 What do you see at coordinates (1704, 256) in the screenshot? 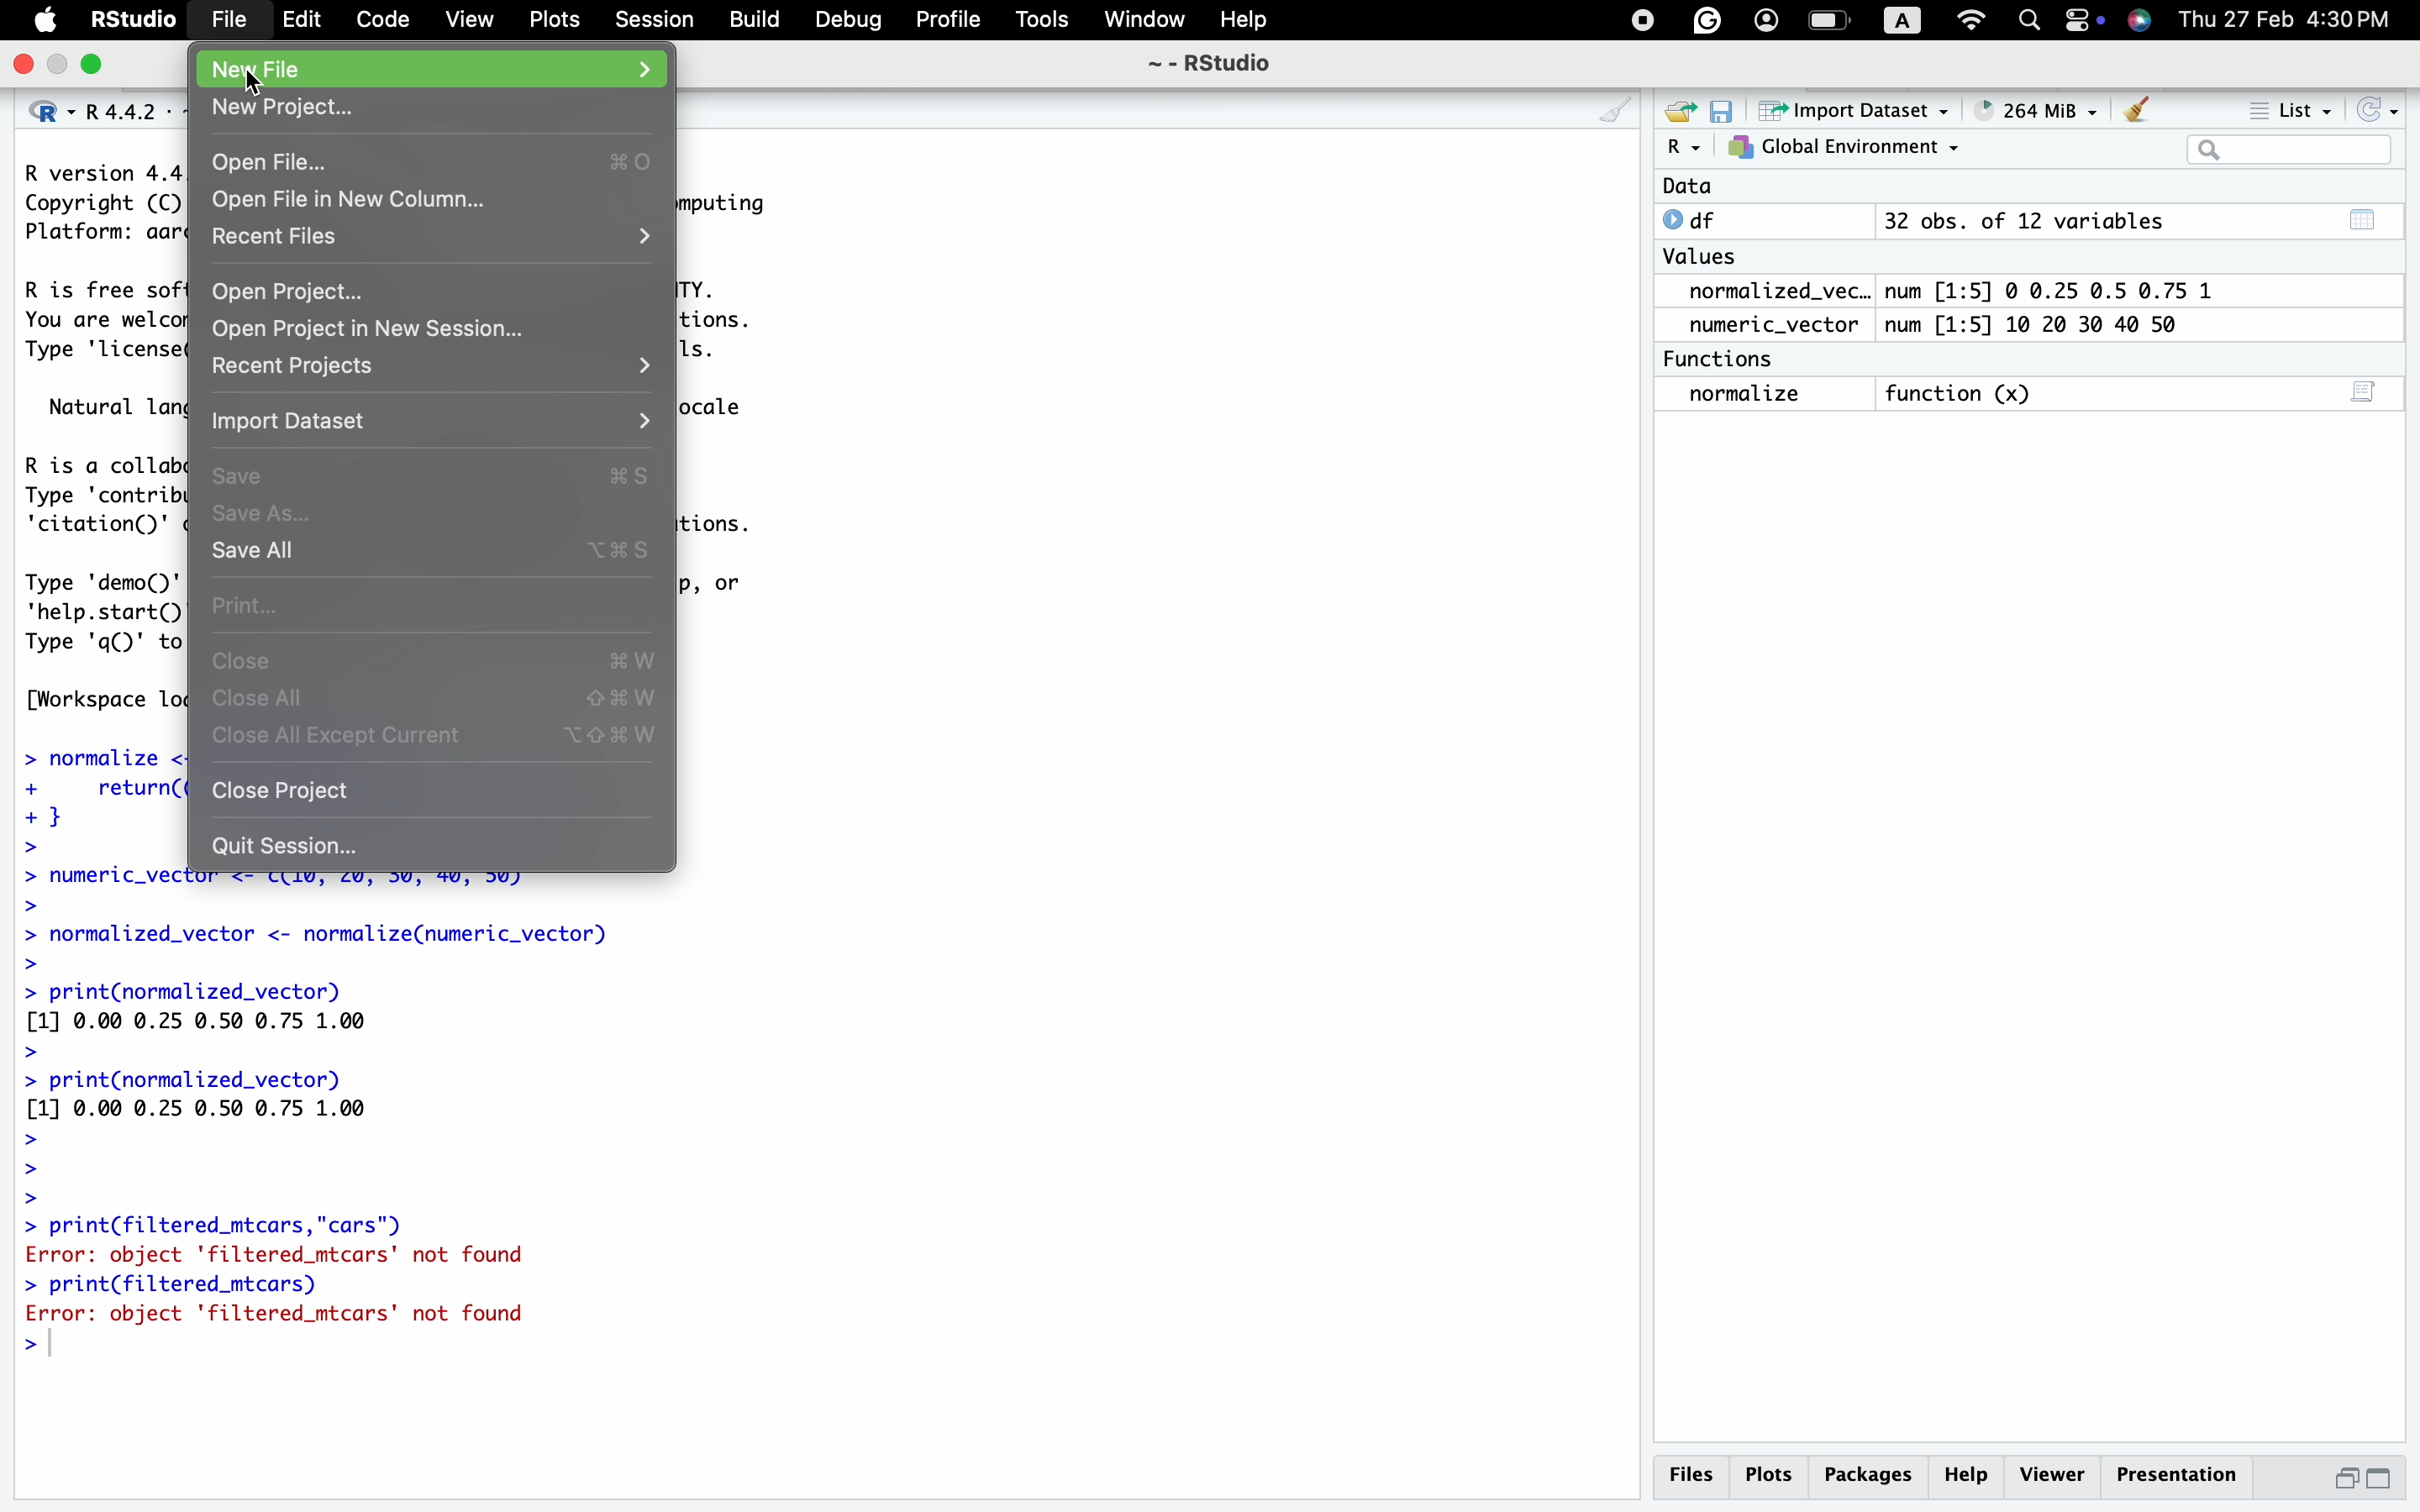
I see `values` at bounding box center [1704, 256].